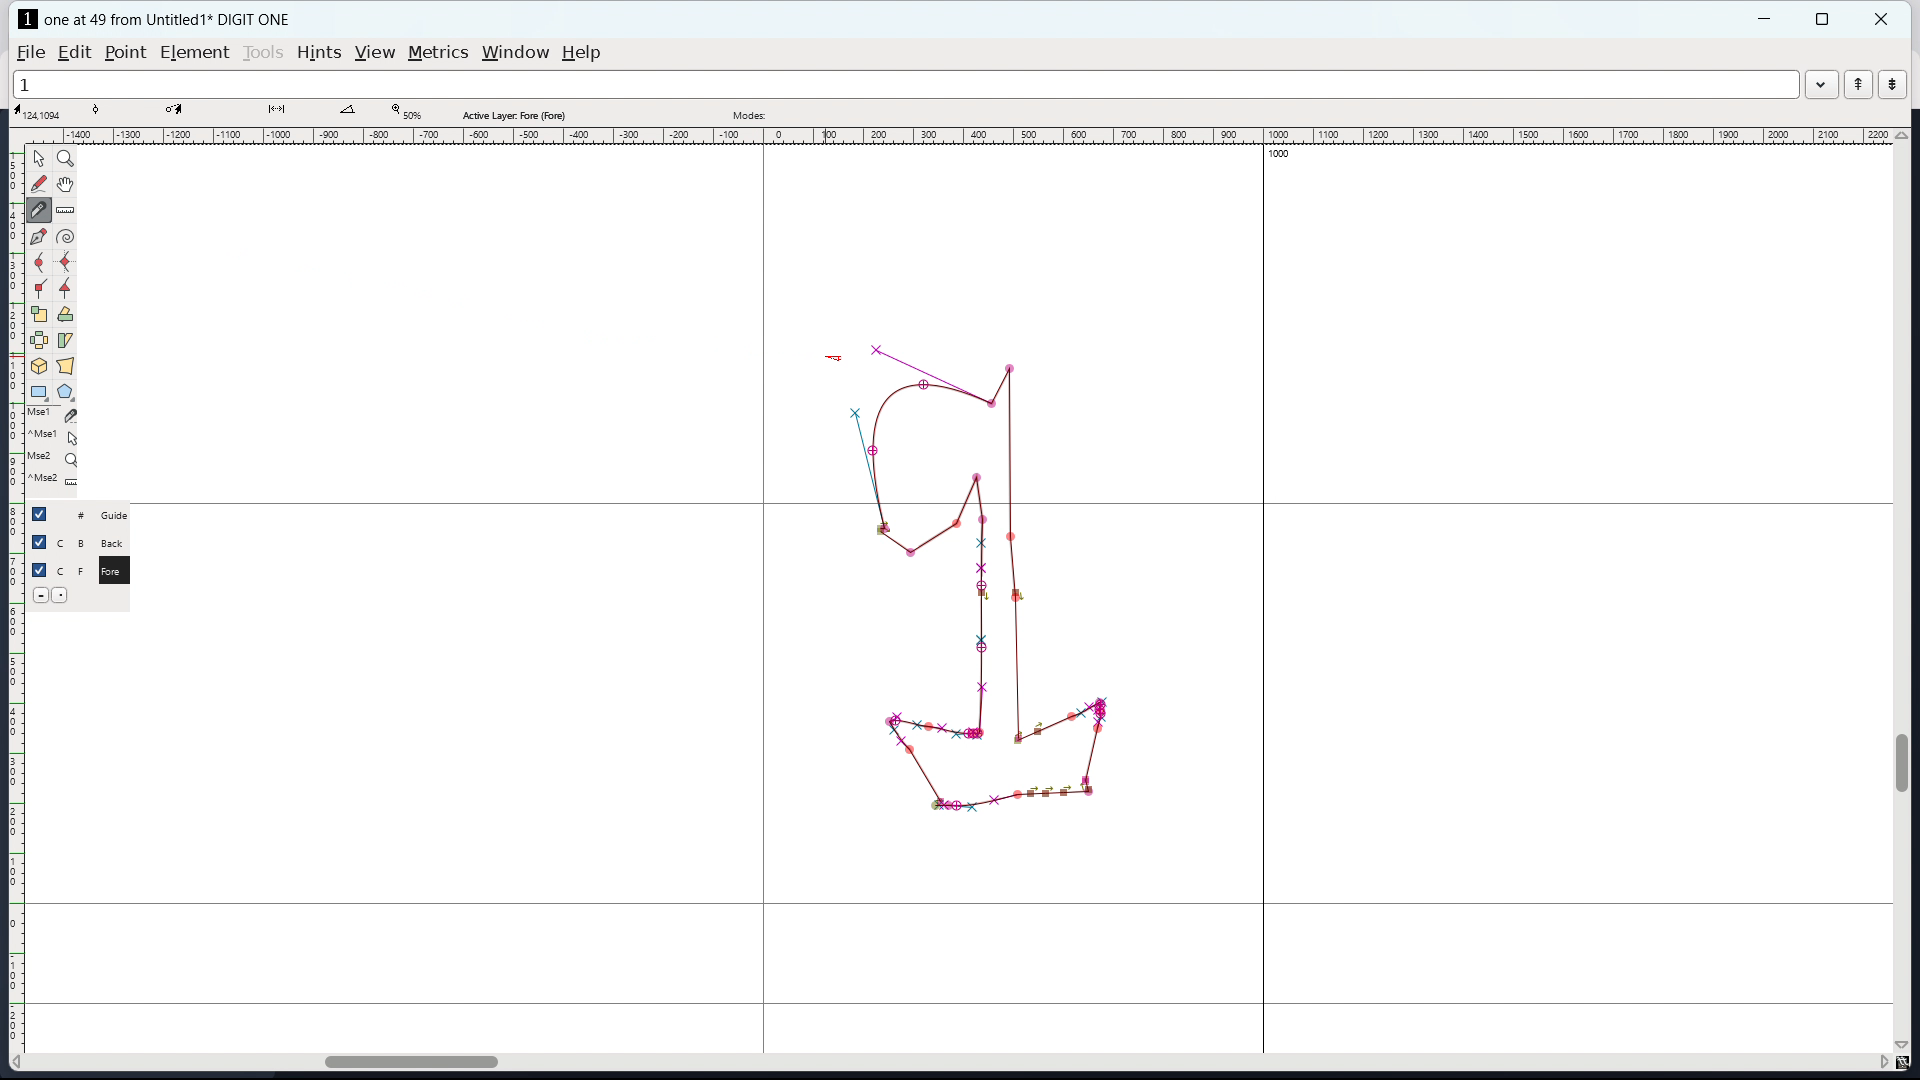 This screenshot has height=1080, width=1920. What do you see at coordinates (38, 238) in the screenshot?
I see `add a point then drag out its  control points` at bounding box center [38, 238].